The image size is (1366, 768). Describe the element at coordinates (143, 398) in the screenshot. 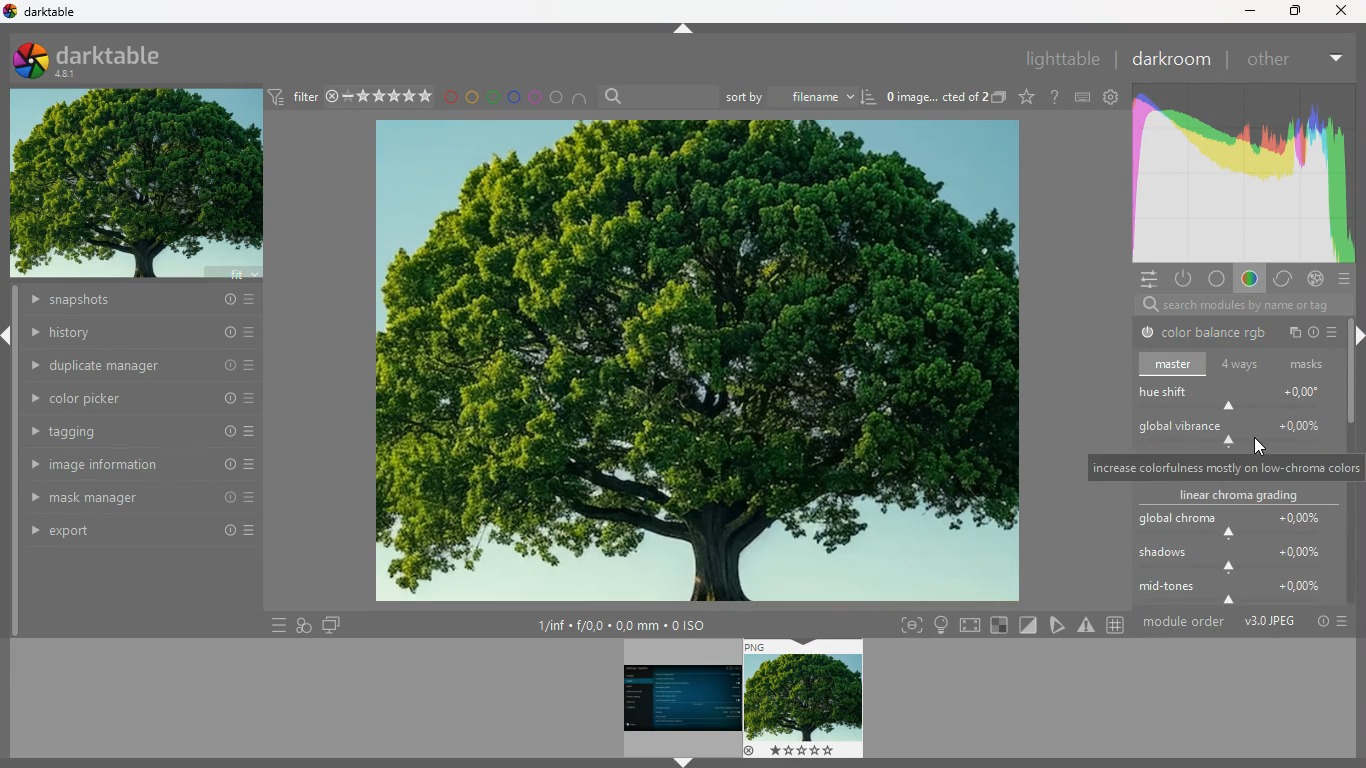

I see `color picker` at that location.